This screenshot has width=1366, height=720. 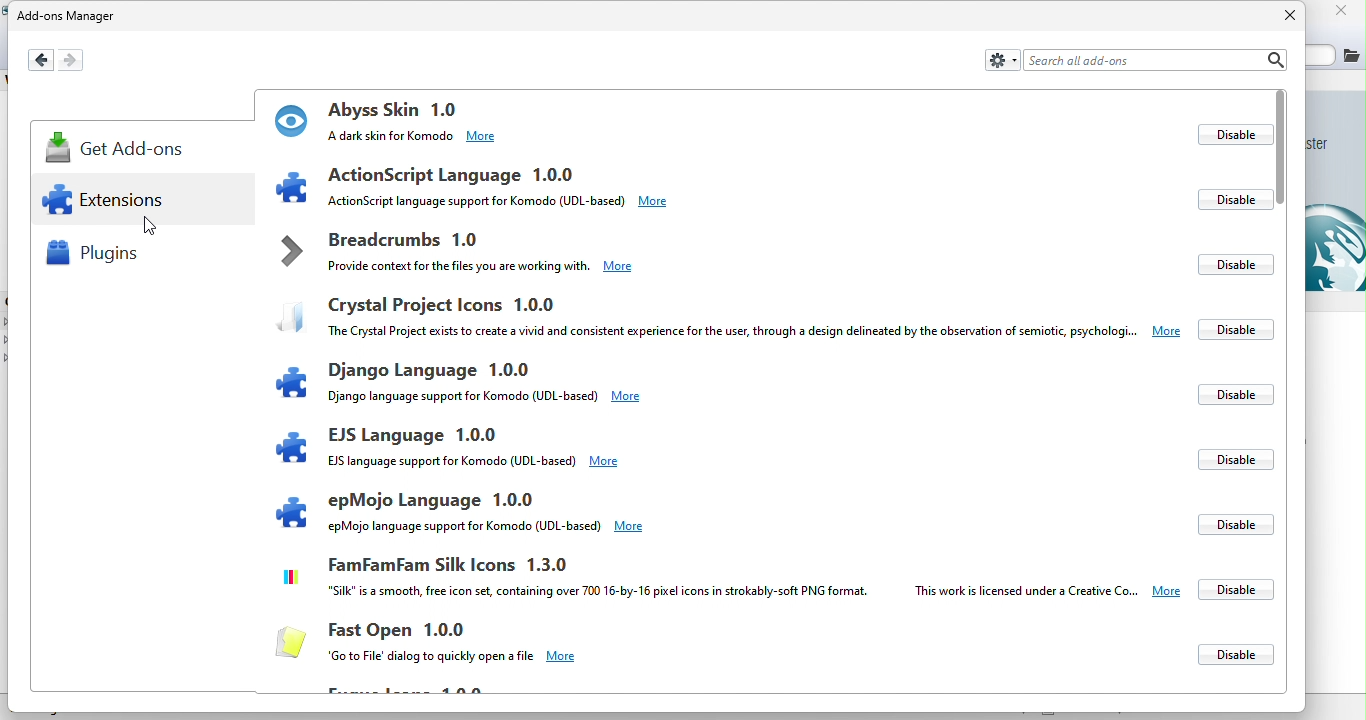 I want to click on search bar, so click(x=1154, y=60).